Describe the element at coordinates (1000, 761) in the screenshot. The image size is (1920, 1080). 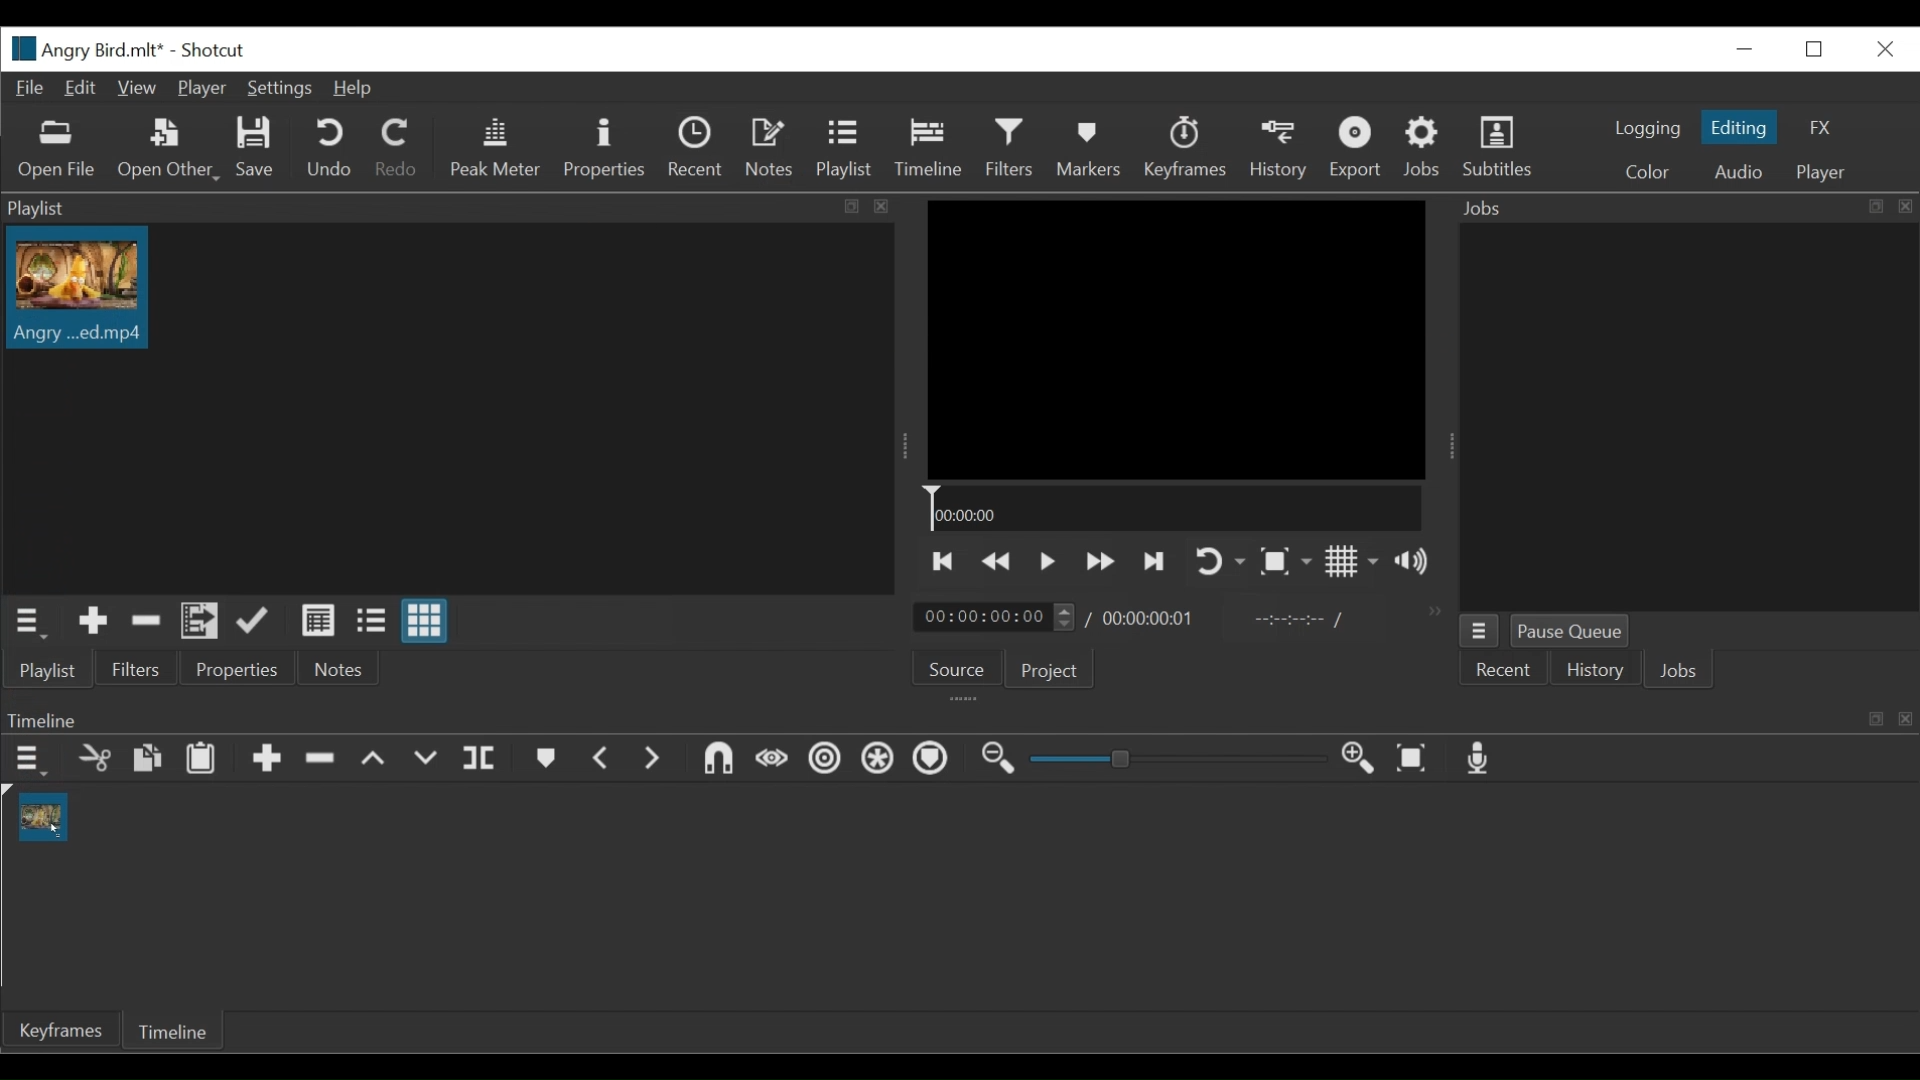
I see `Zoom out timeline` at that location.